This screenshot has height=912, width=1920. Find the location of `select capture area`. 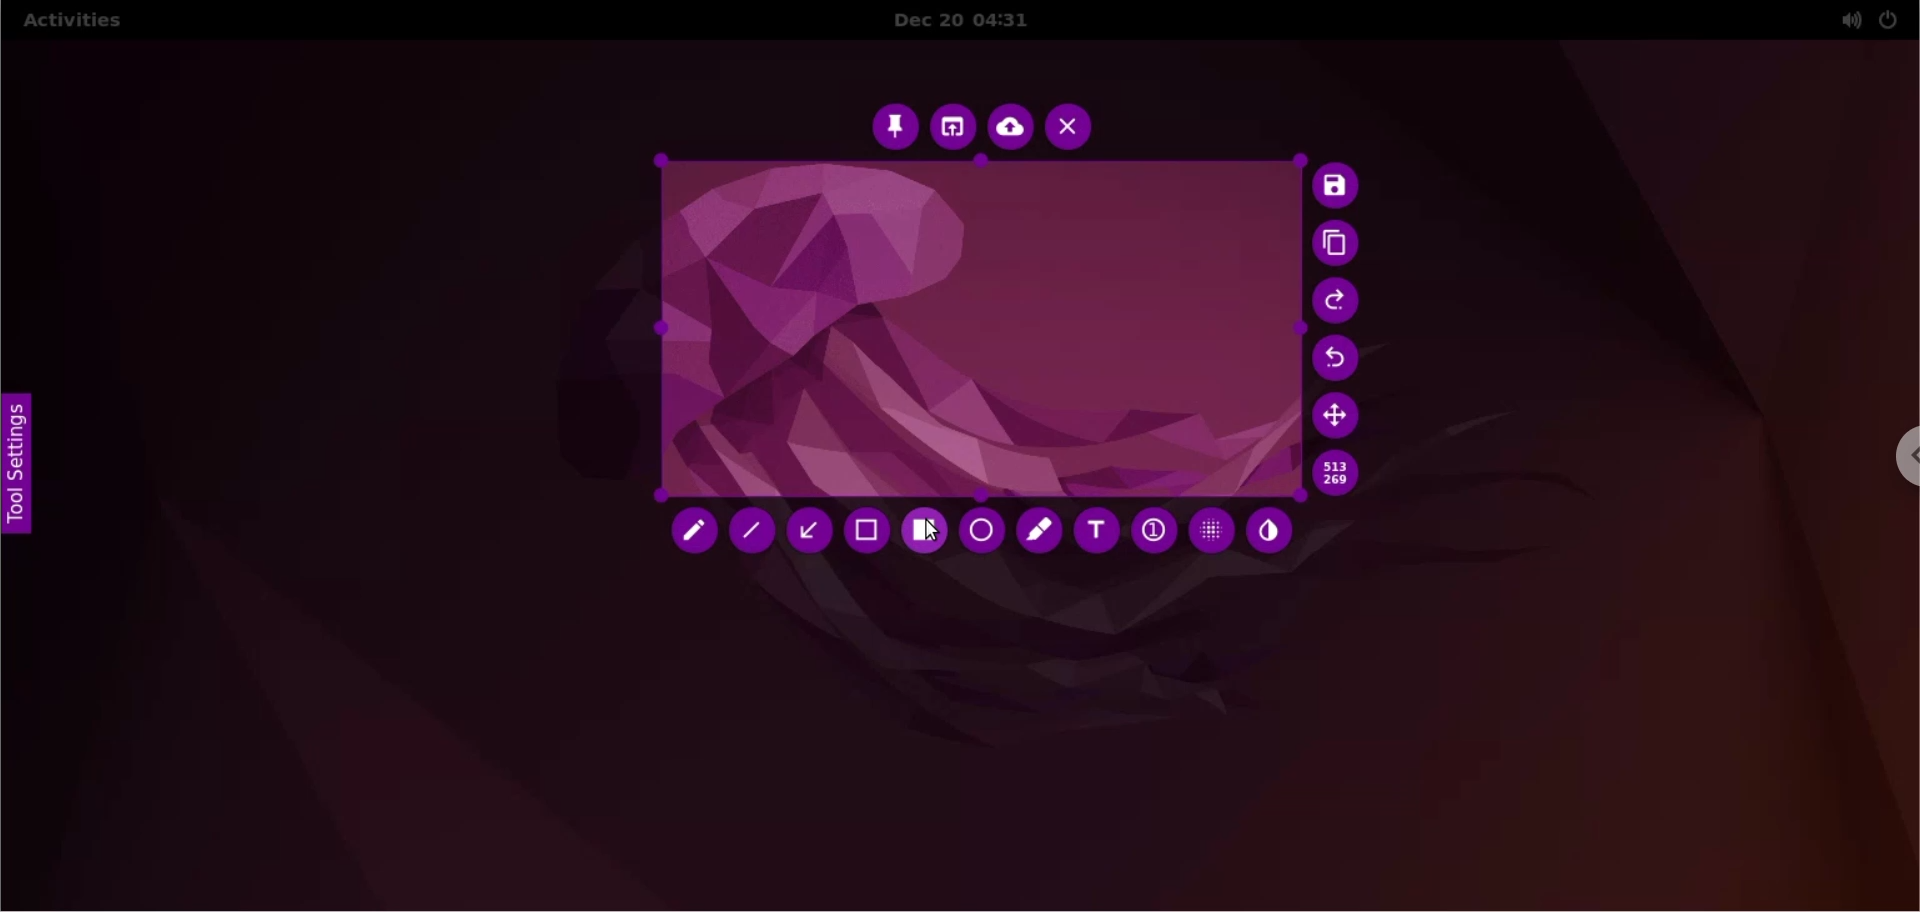

select capture area is located at coordinates (975, 328).